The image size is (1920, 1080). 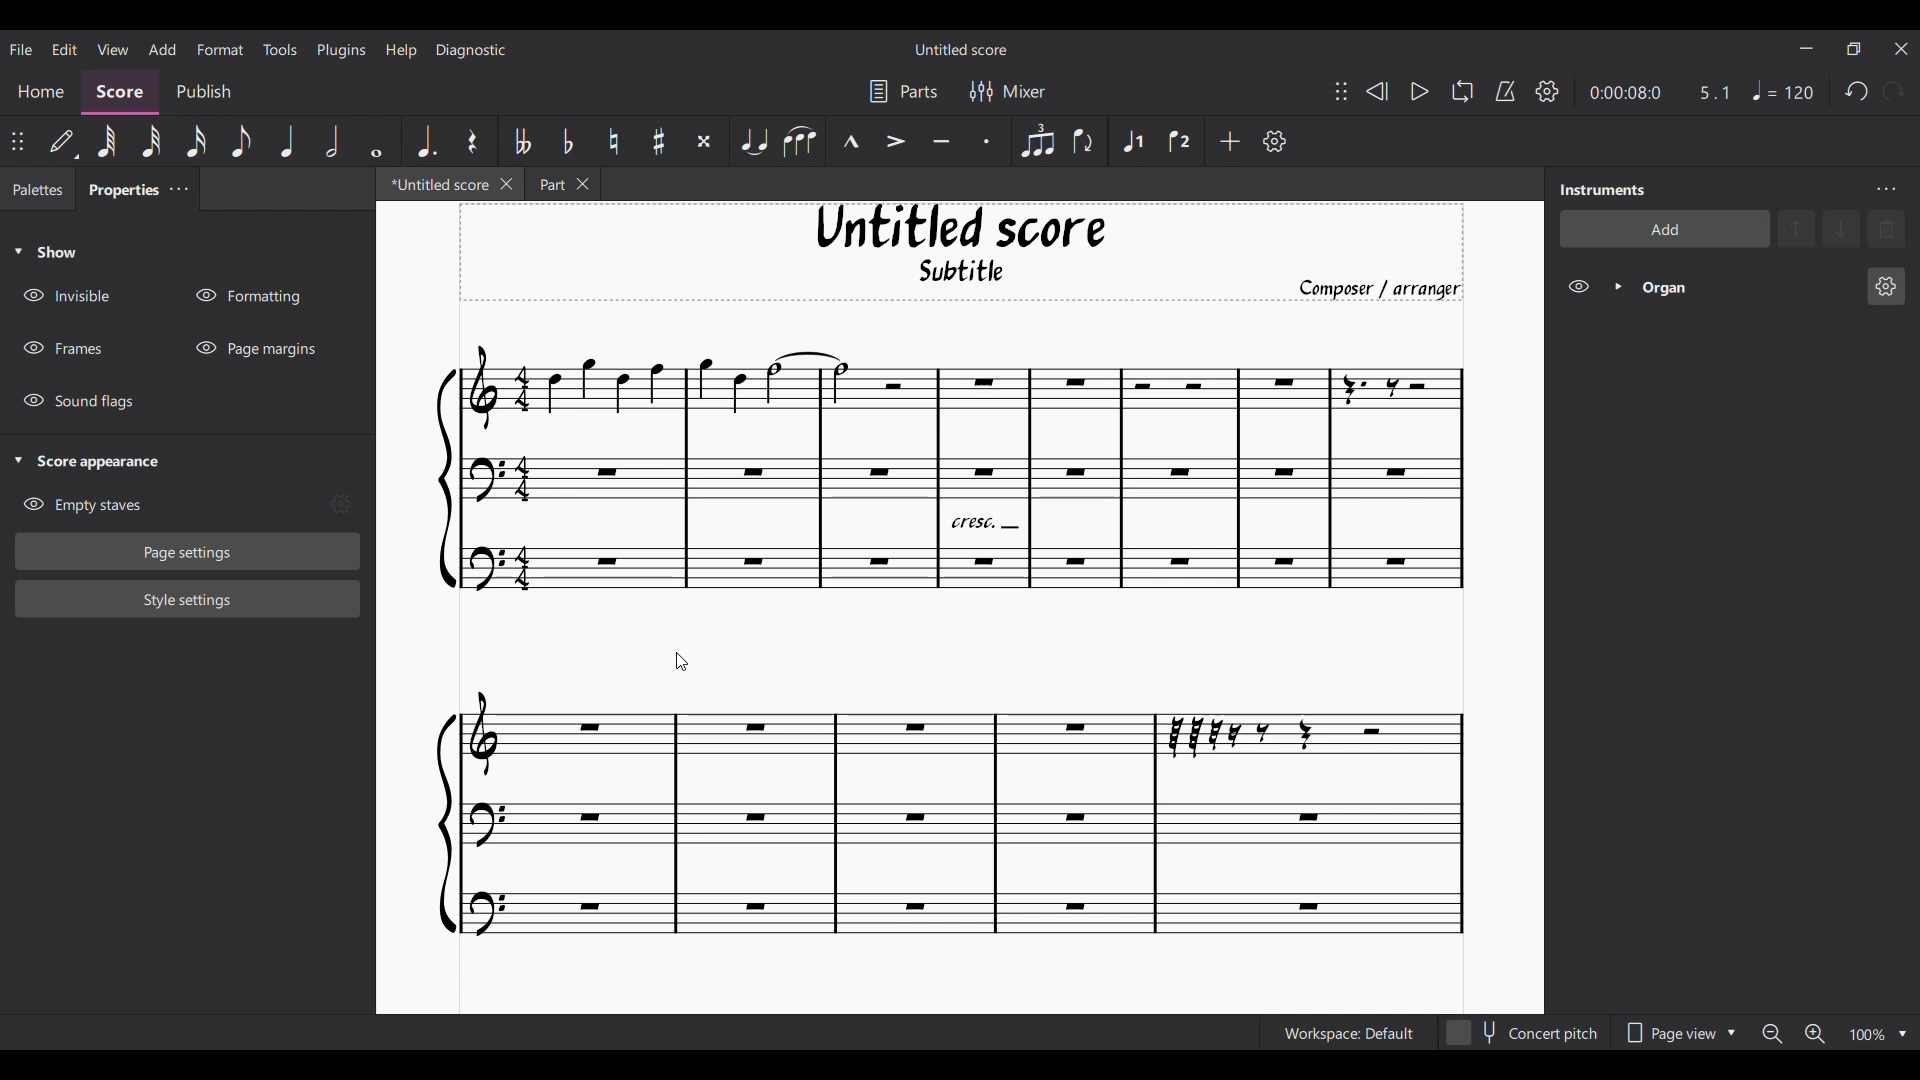 What do you see at coordinates (1376, 91) in the screenshot?
I see `Rewind` at bounding box center [1376, 91].